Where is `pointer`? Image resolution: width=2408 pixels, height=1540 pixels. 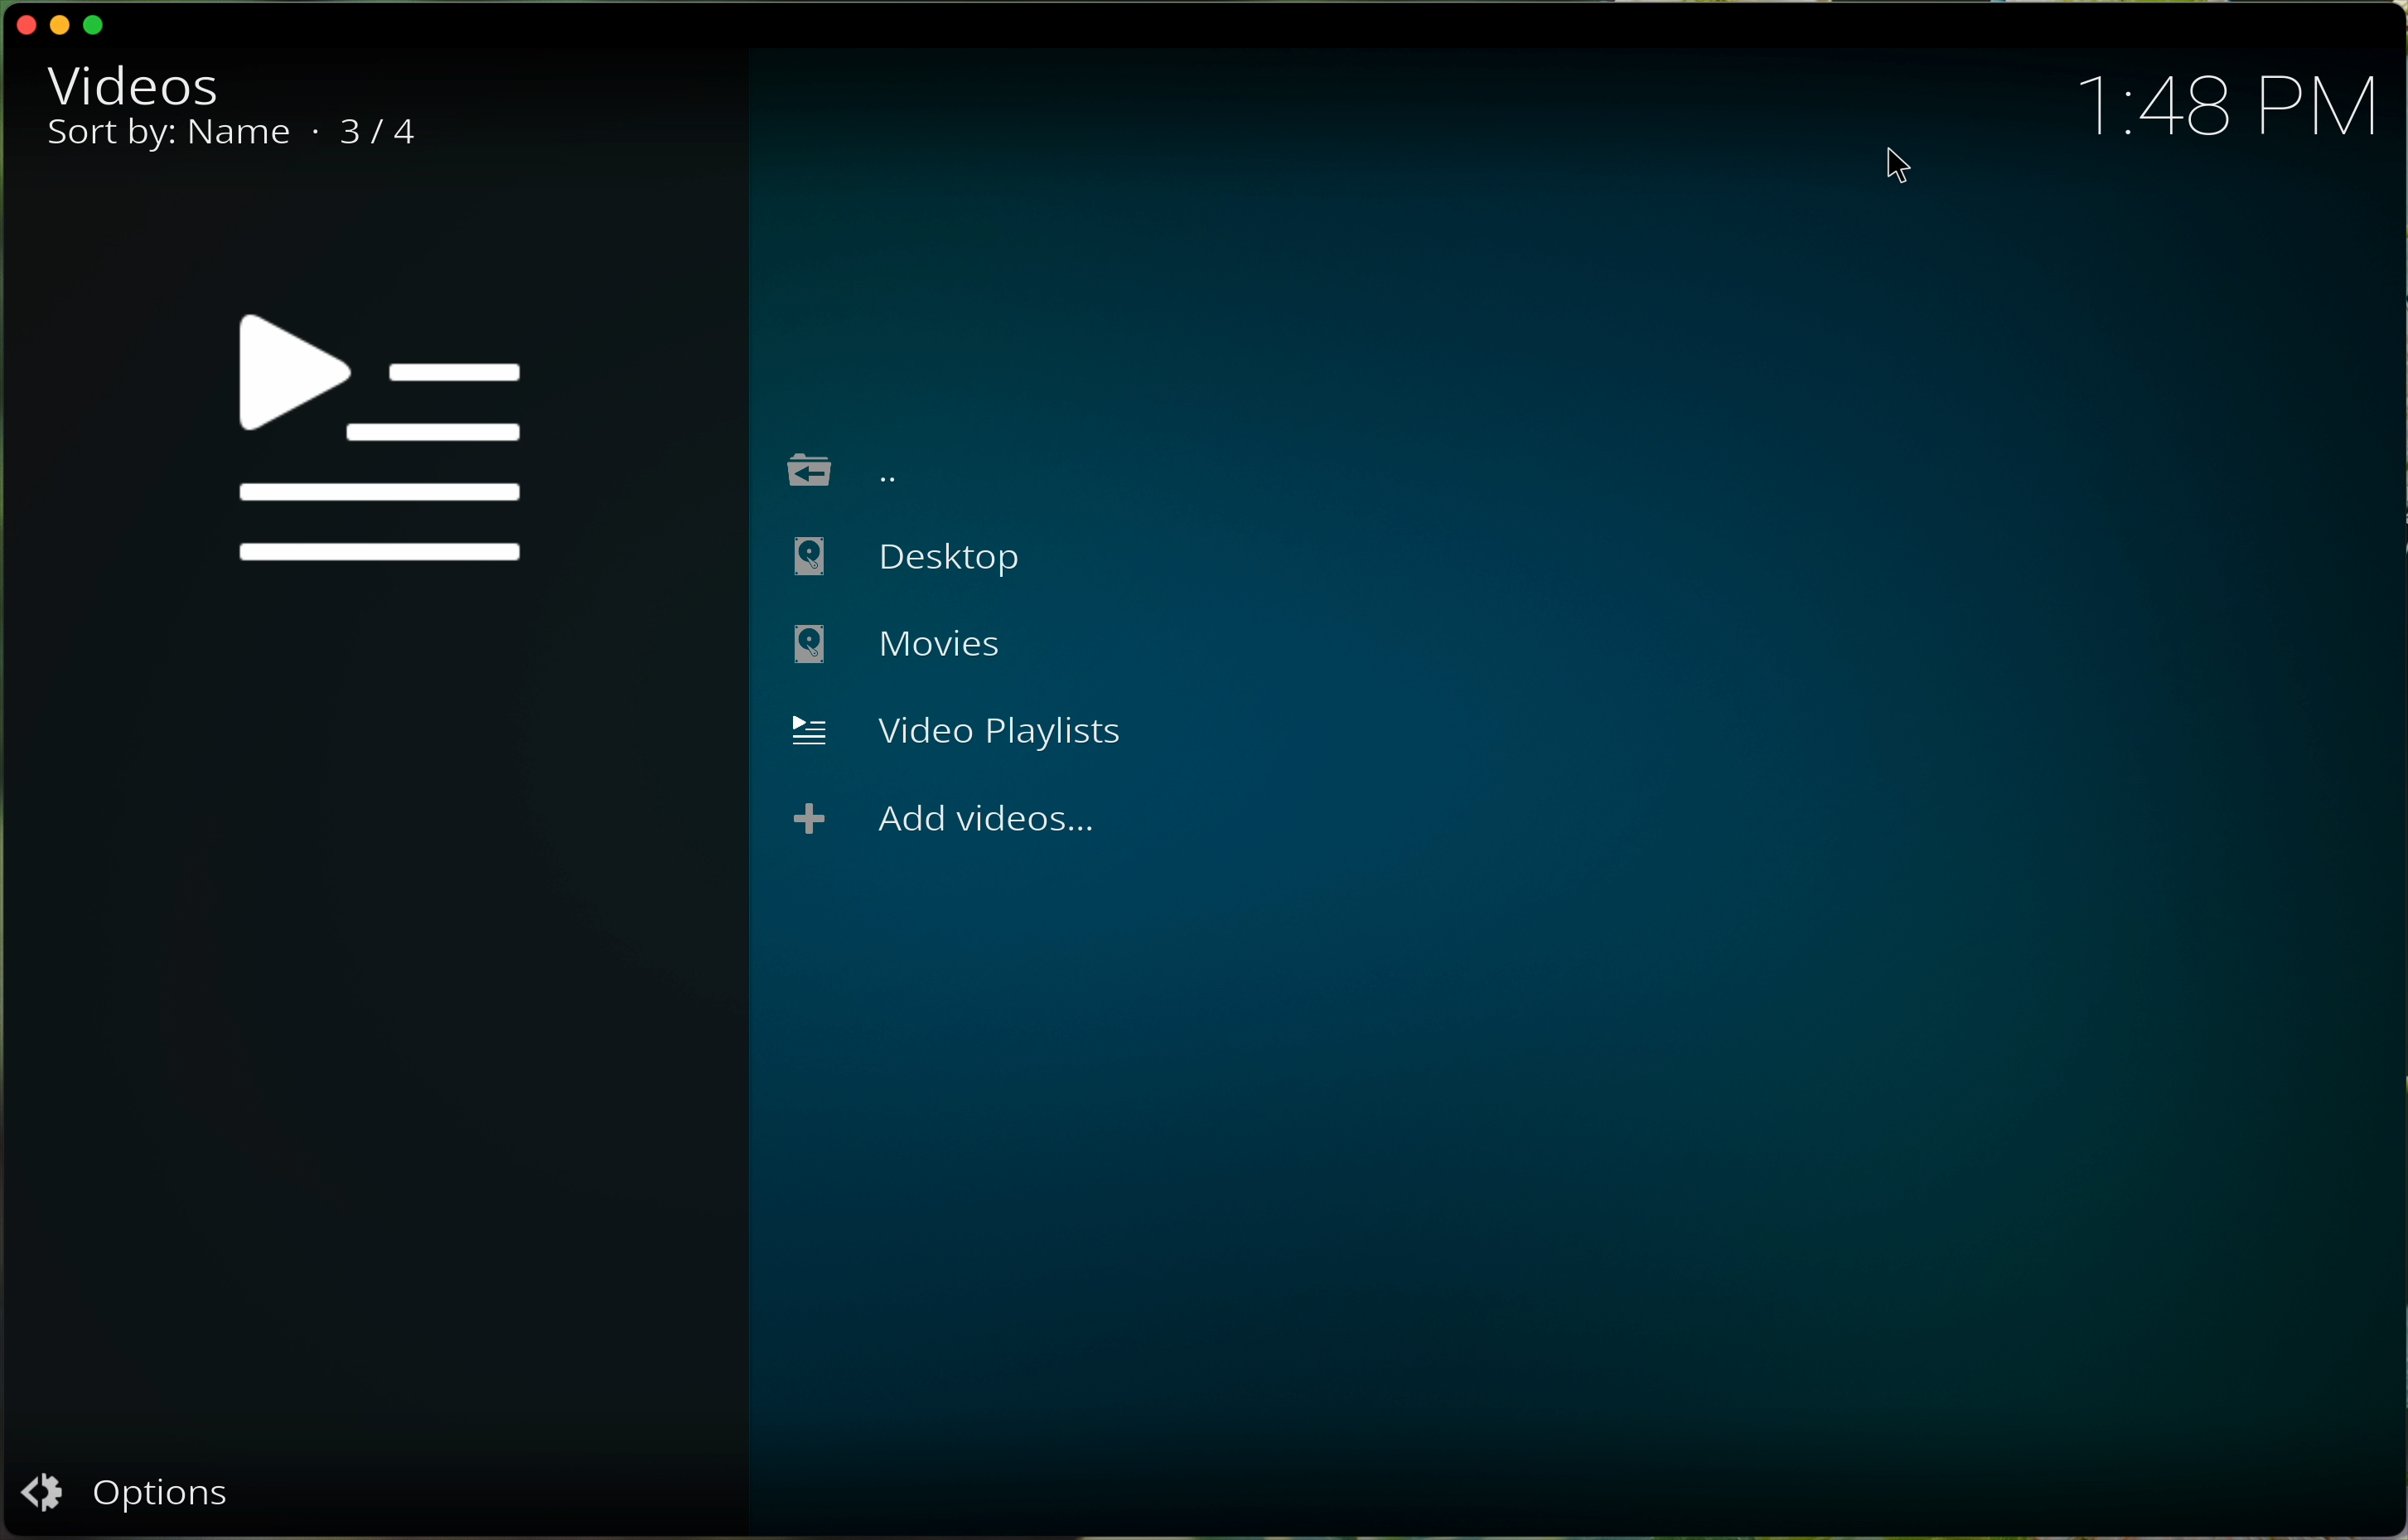 pointer is located at coordinates (1896, 165).